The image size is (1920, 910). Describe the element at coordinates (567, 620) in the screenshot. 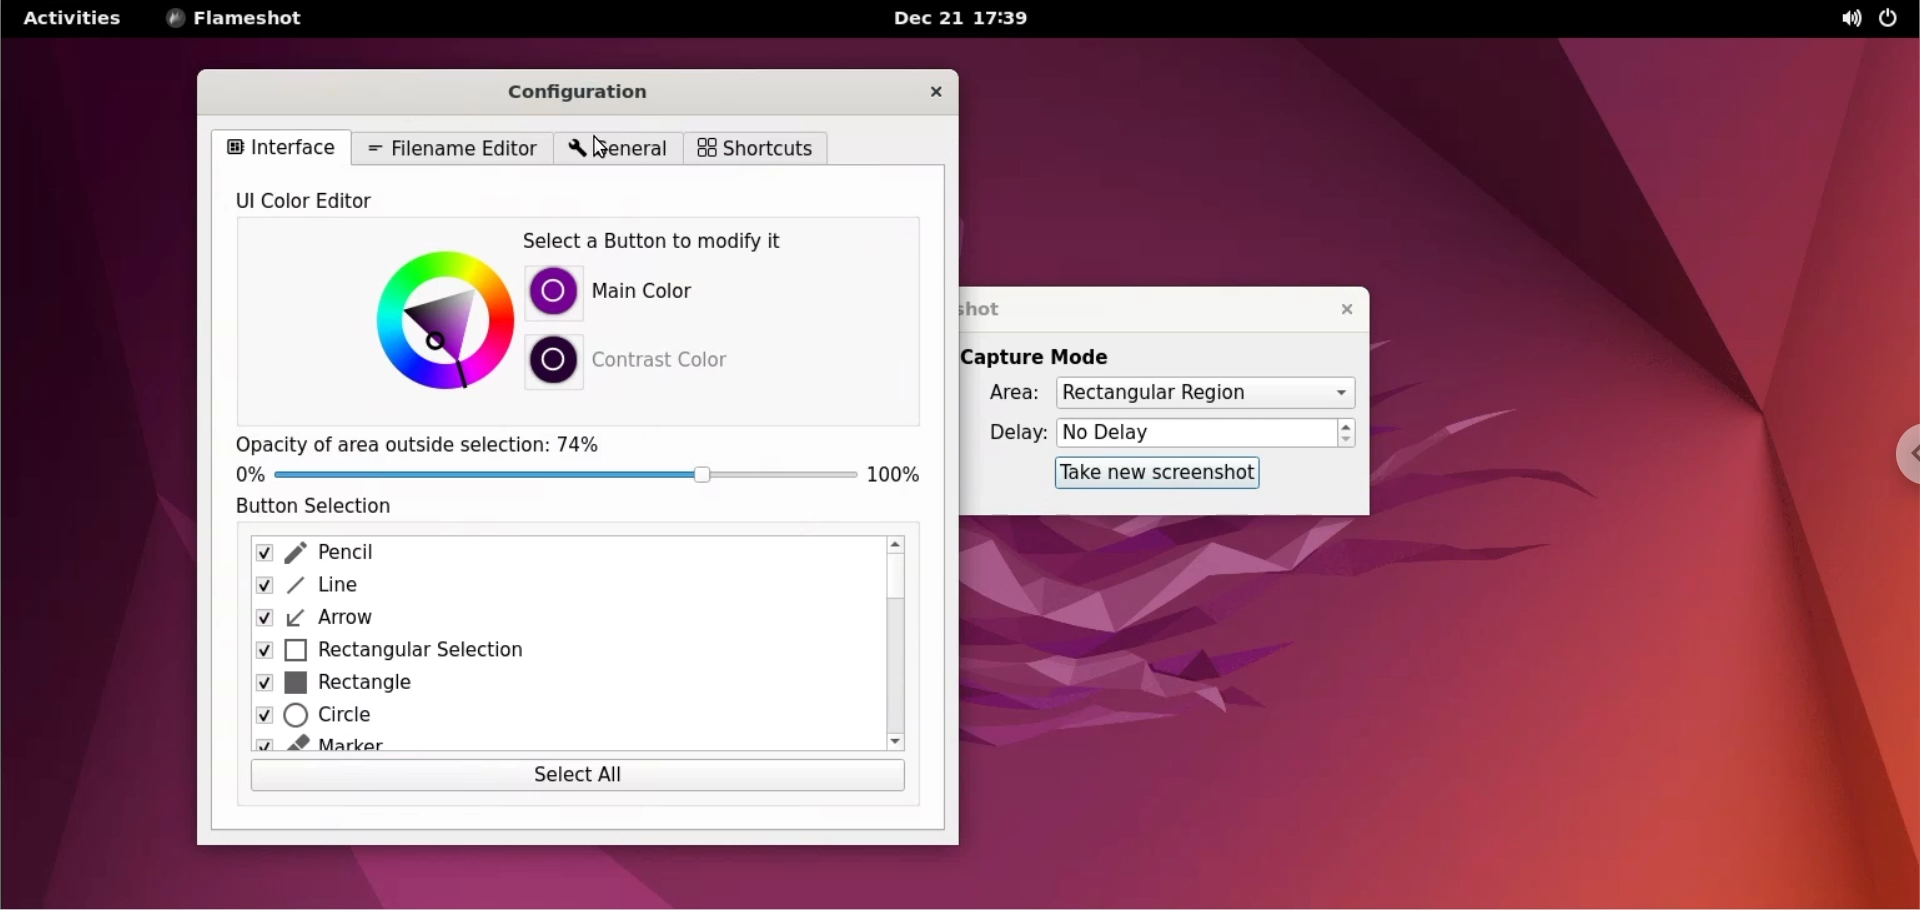

I see `arrow checkbox` at that location.